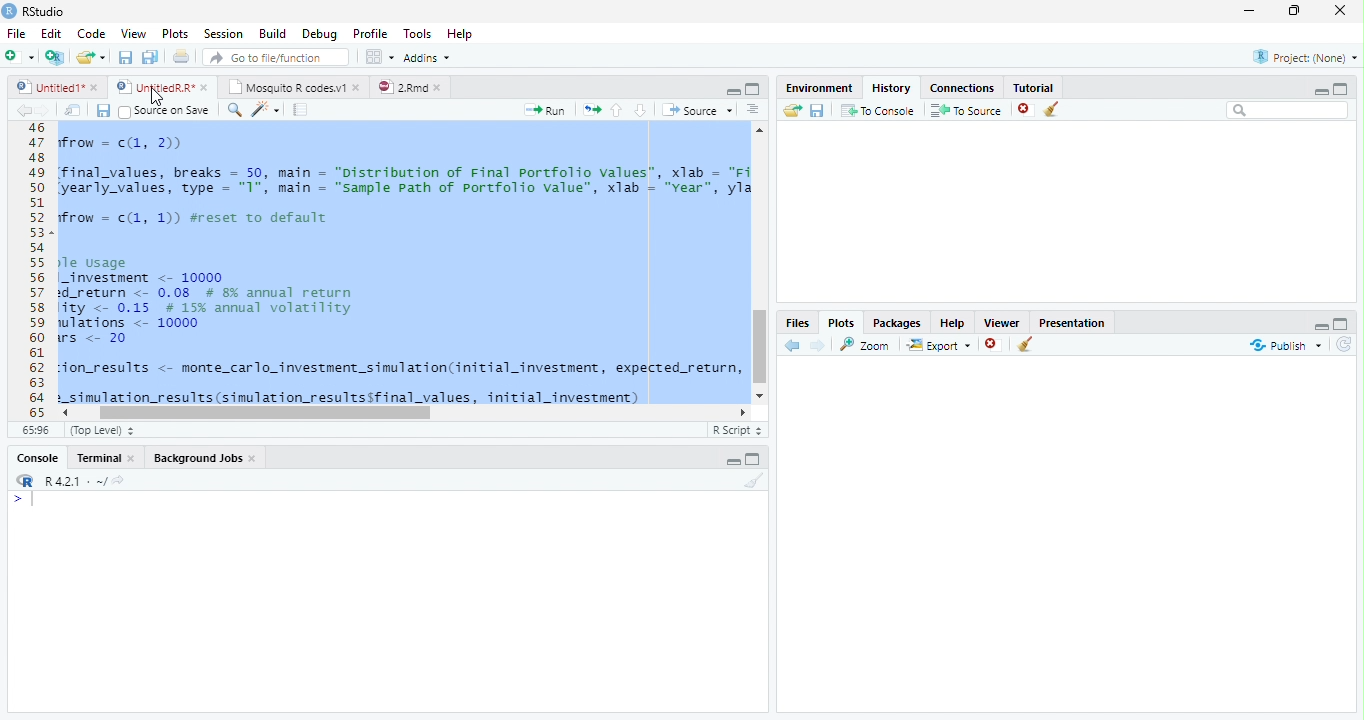 This screenshot has height=720, width=1364. Describe the element at coordinates (753, 111) in the screenshot. I see `Show document outline` at that location.